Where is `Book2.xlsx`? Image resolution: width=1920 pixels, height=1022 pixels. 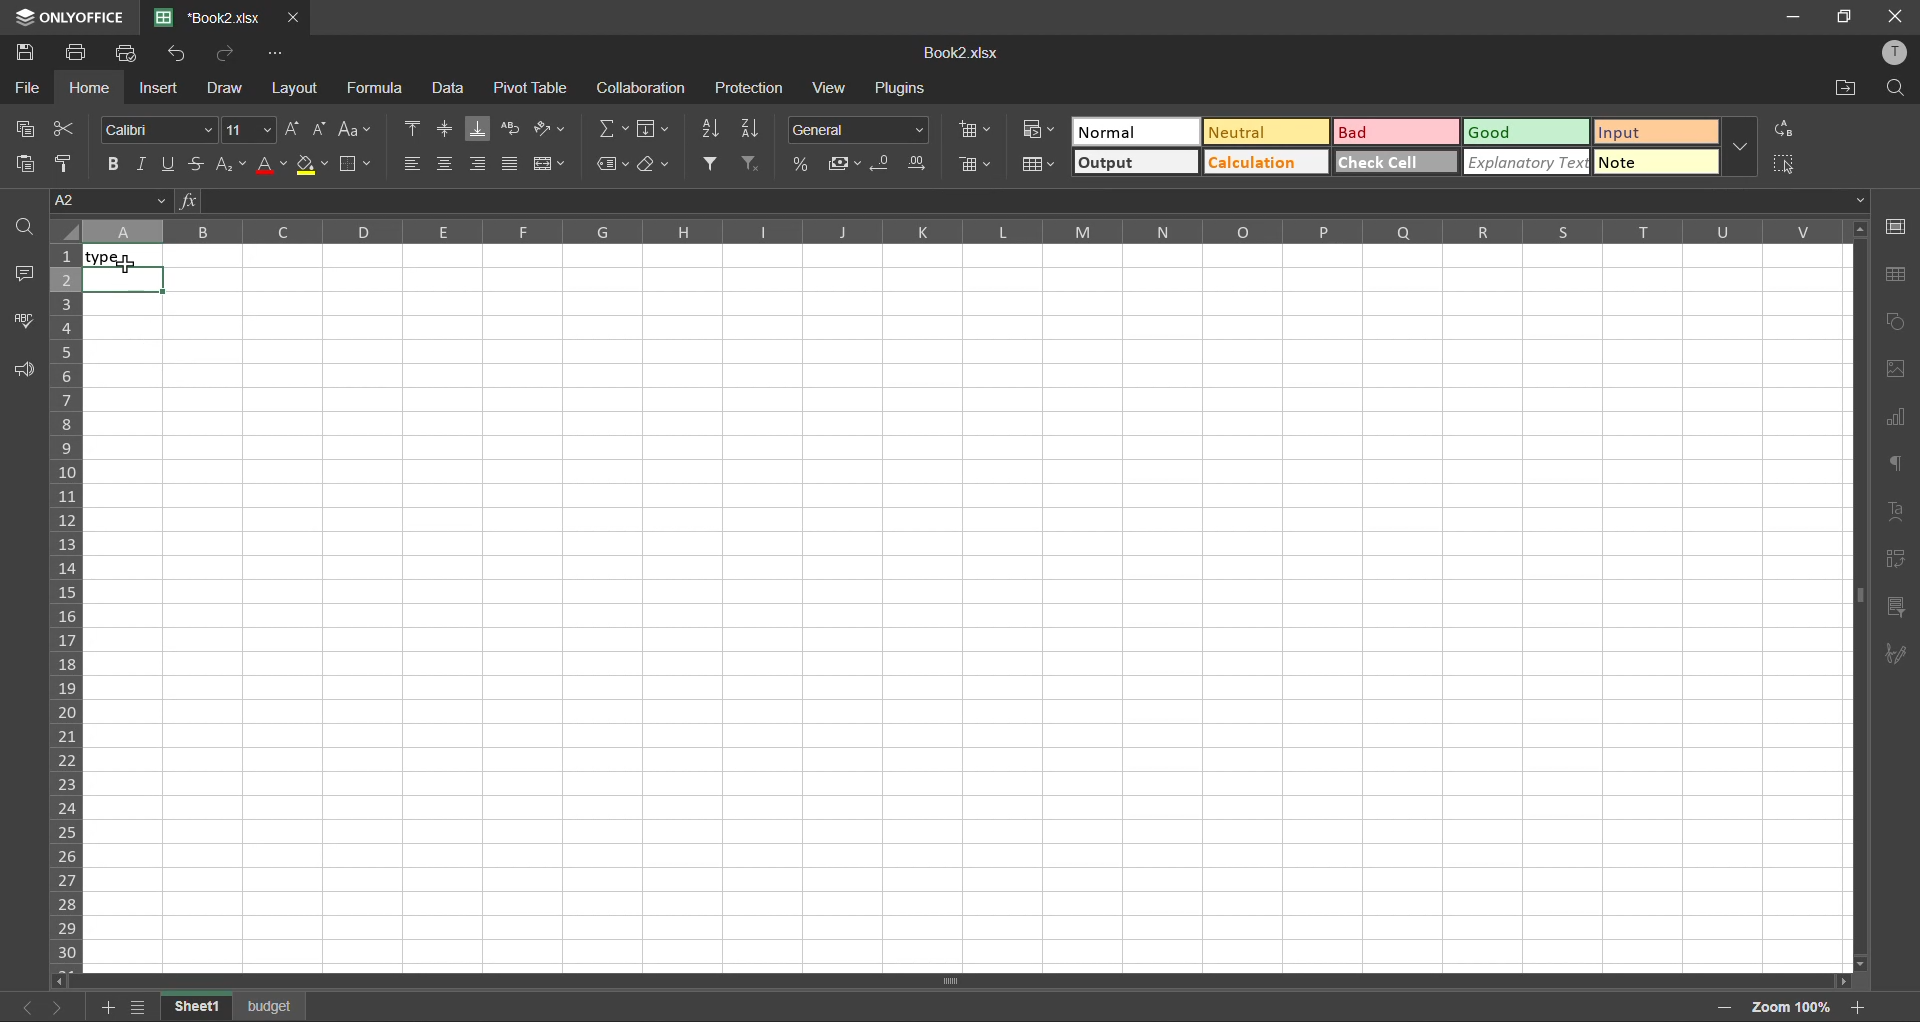 Book2.xlsx is located at coordinates (955, 55).